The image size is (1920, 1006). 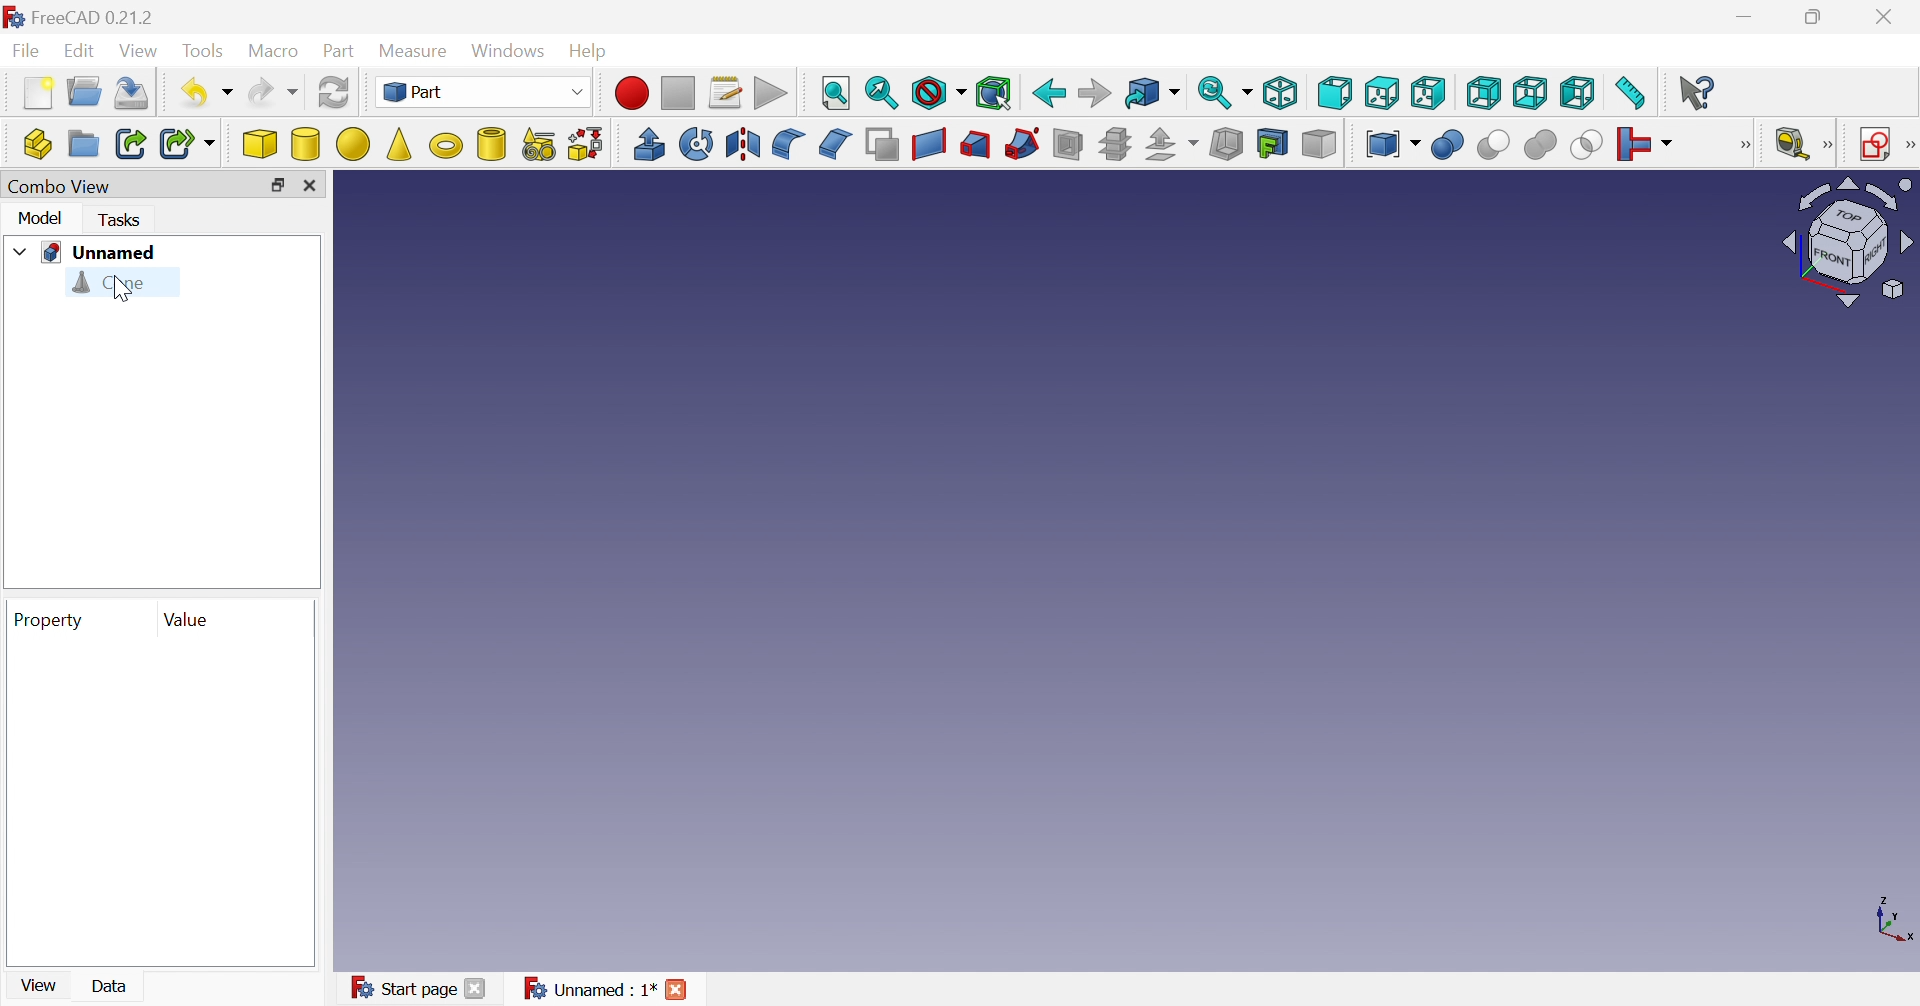 I want to click on Color per face, so click(x=1318, y=147).